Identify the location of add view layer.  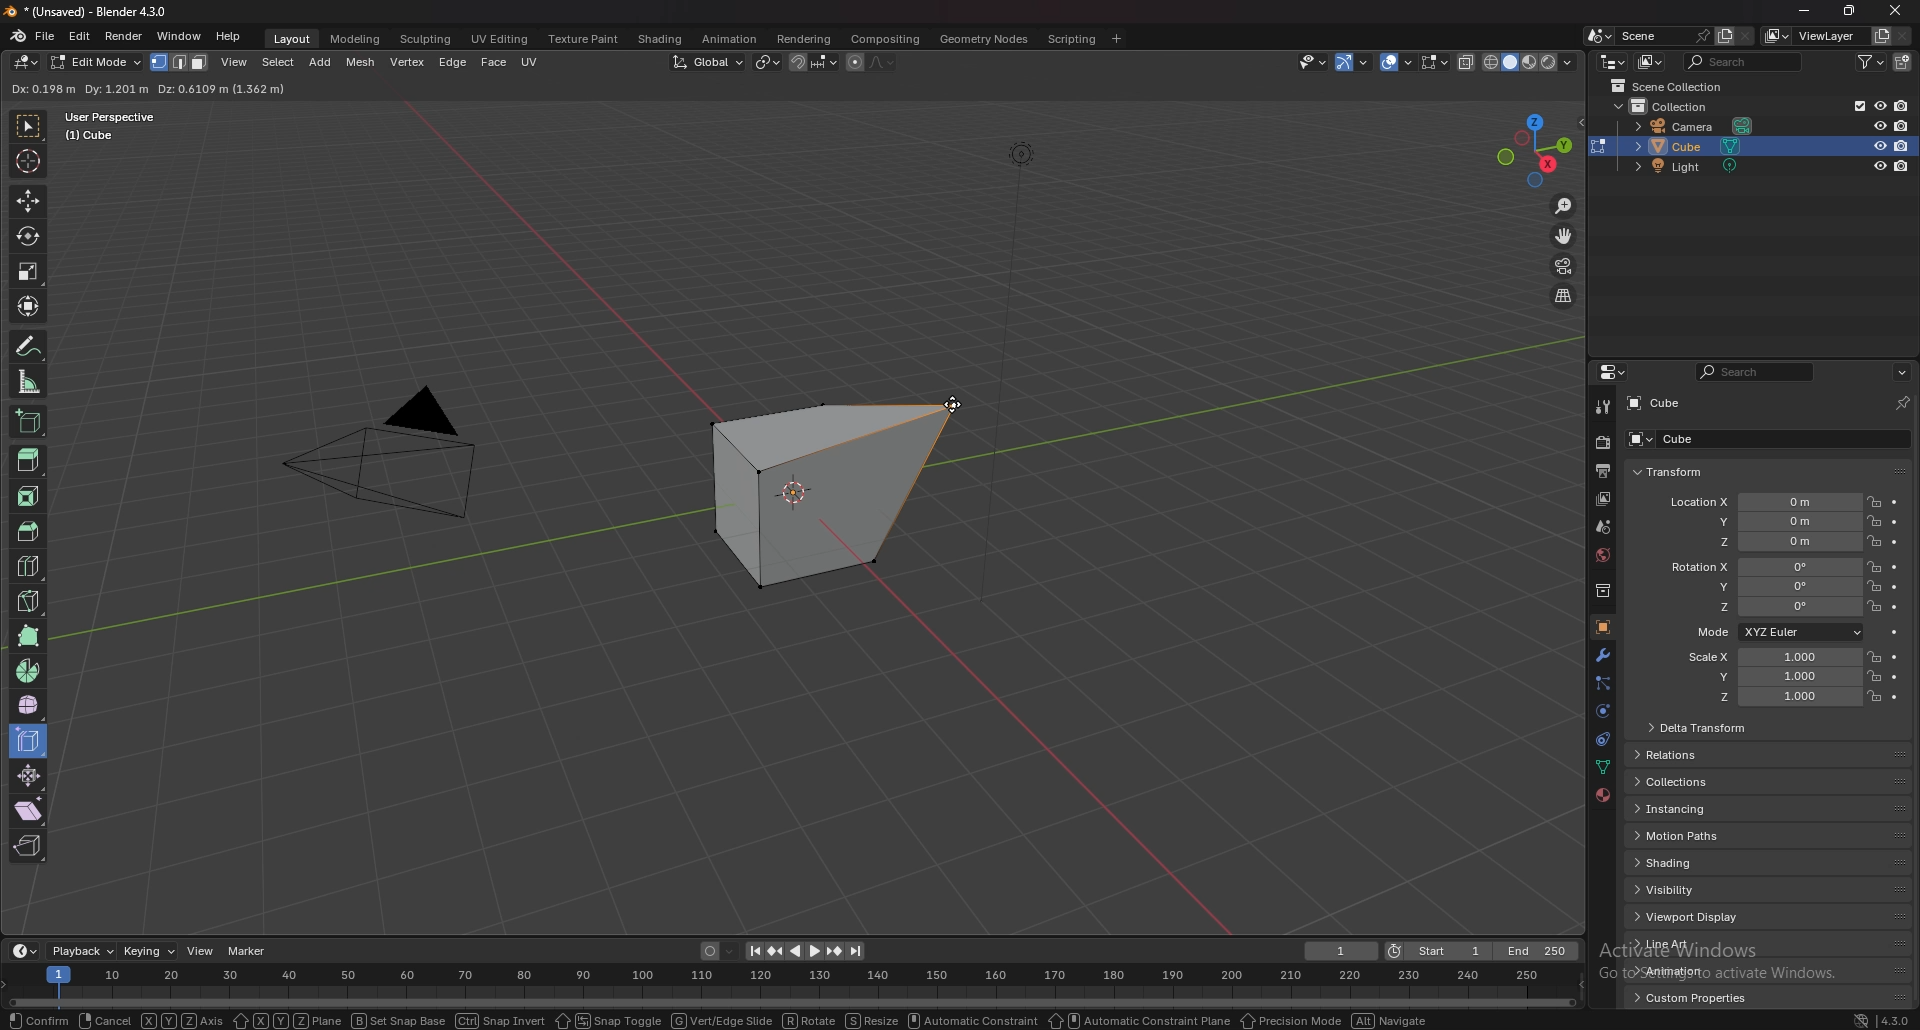
(1879, 35).